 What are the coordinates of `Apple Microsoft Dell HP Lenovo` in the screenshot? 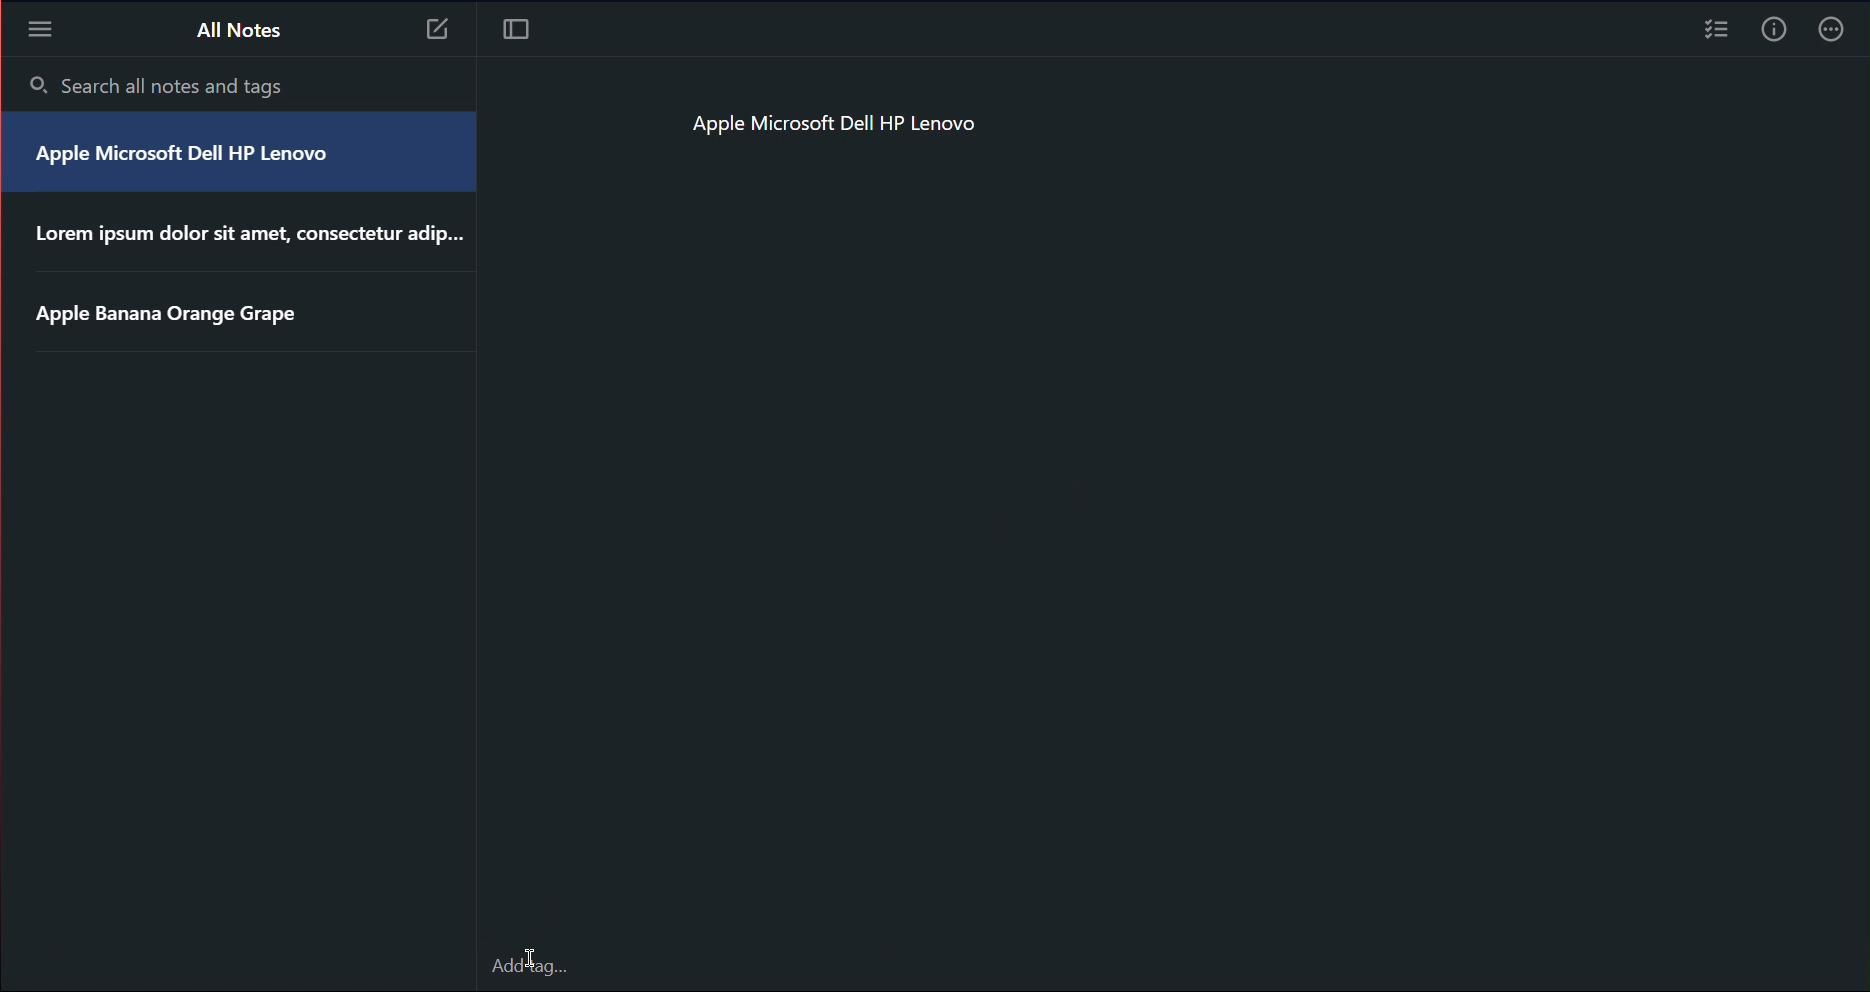 It's located at (863, 120).